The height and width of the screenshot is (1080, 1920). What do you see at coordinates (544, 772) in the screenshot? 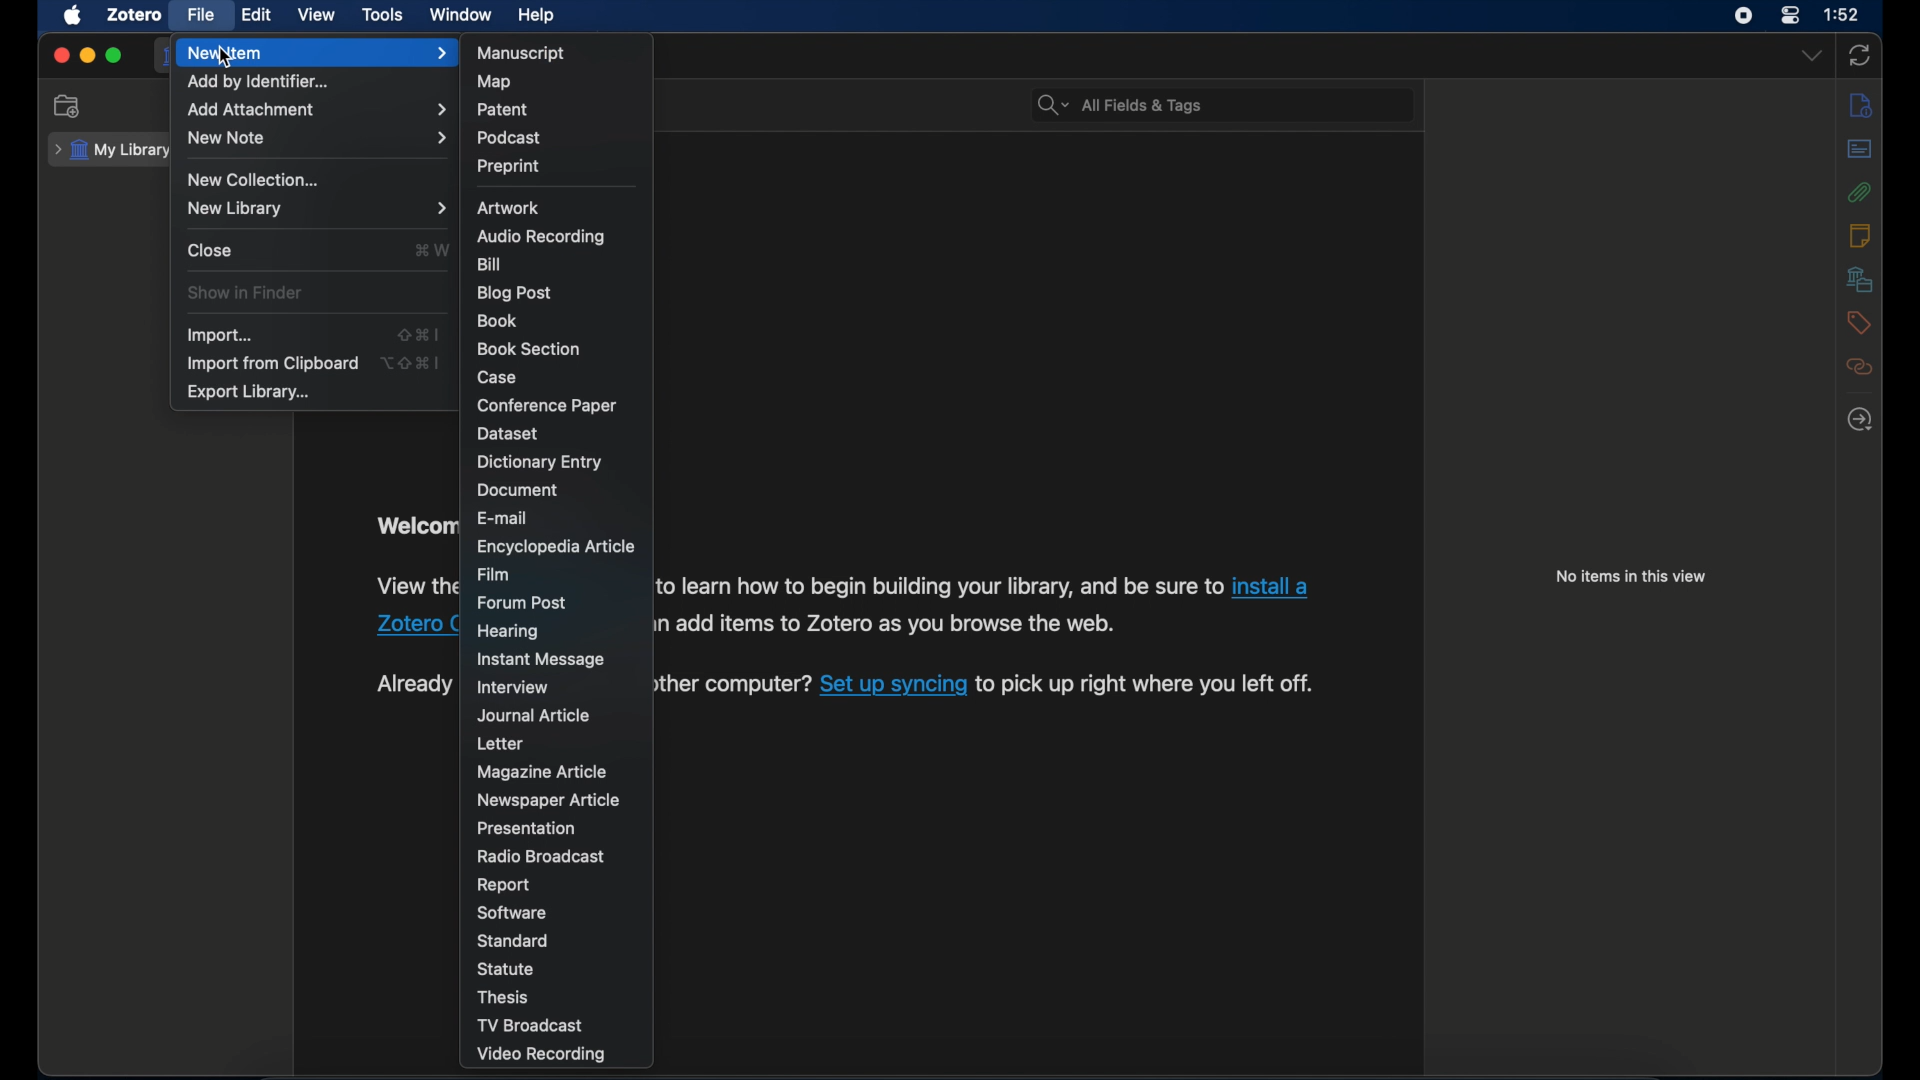
I see `magazine article` at bounding box center [544, 772].